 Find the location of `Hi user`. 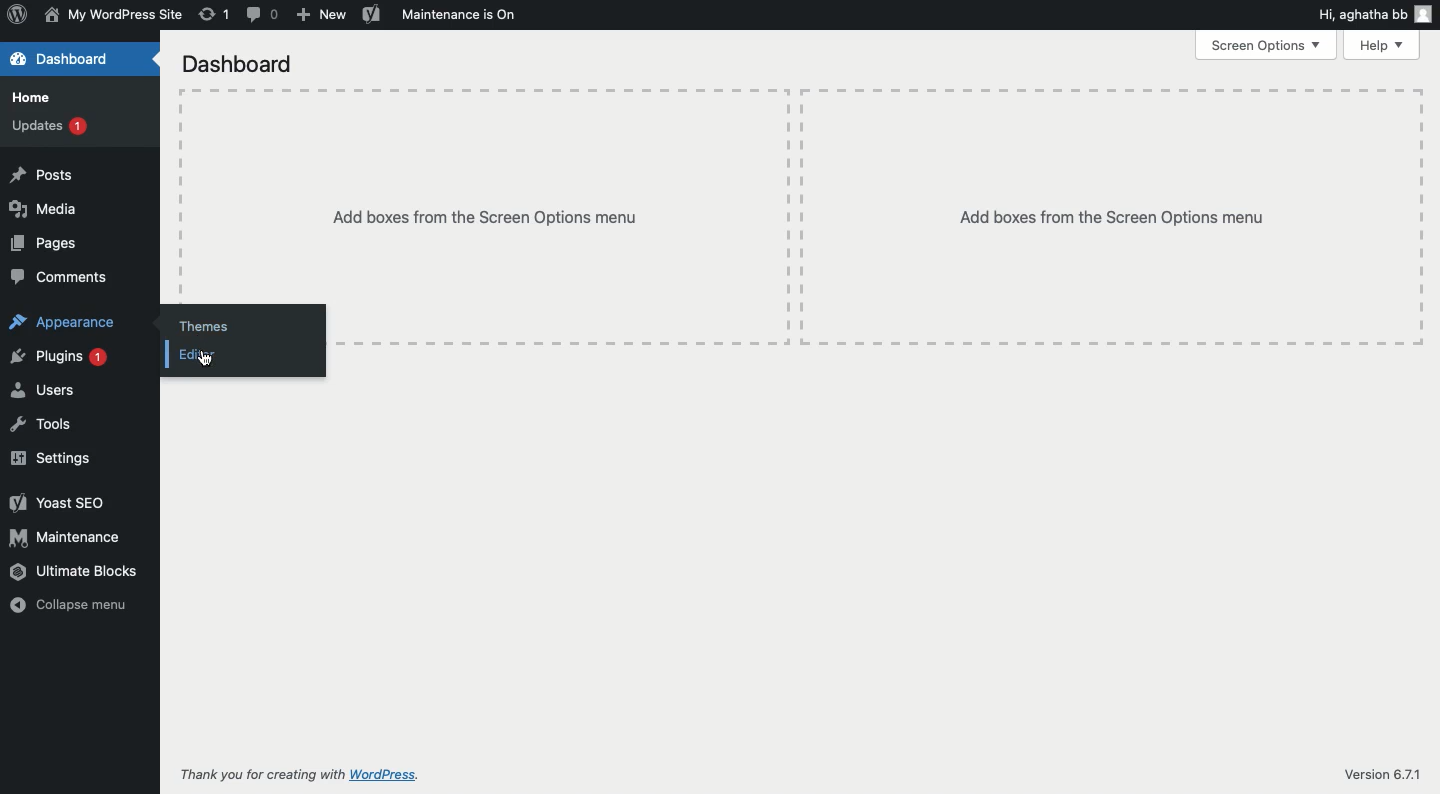

Hi user is located at coordinates (1376, 17).